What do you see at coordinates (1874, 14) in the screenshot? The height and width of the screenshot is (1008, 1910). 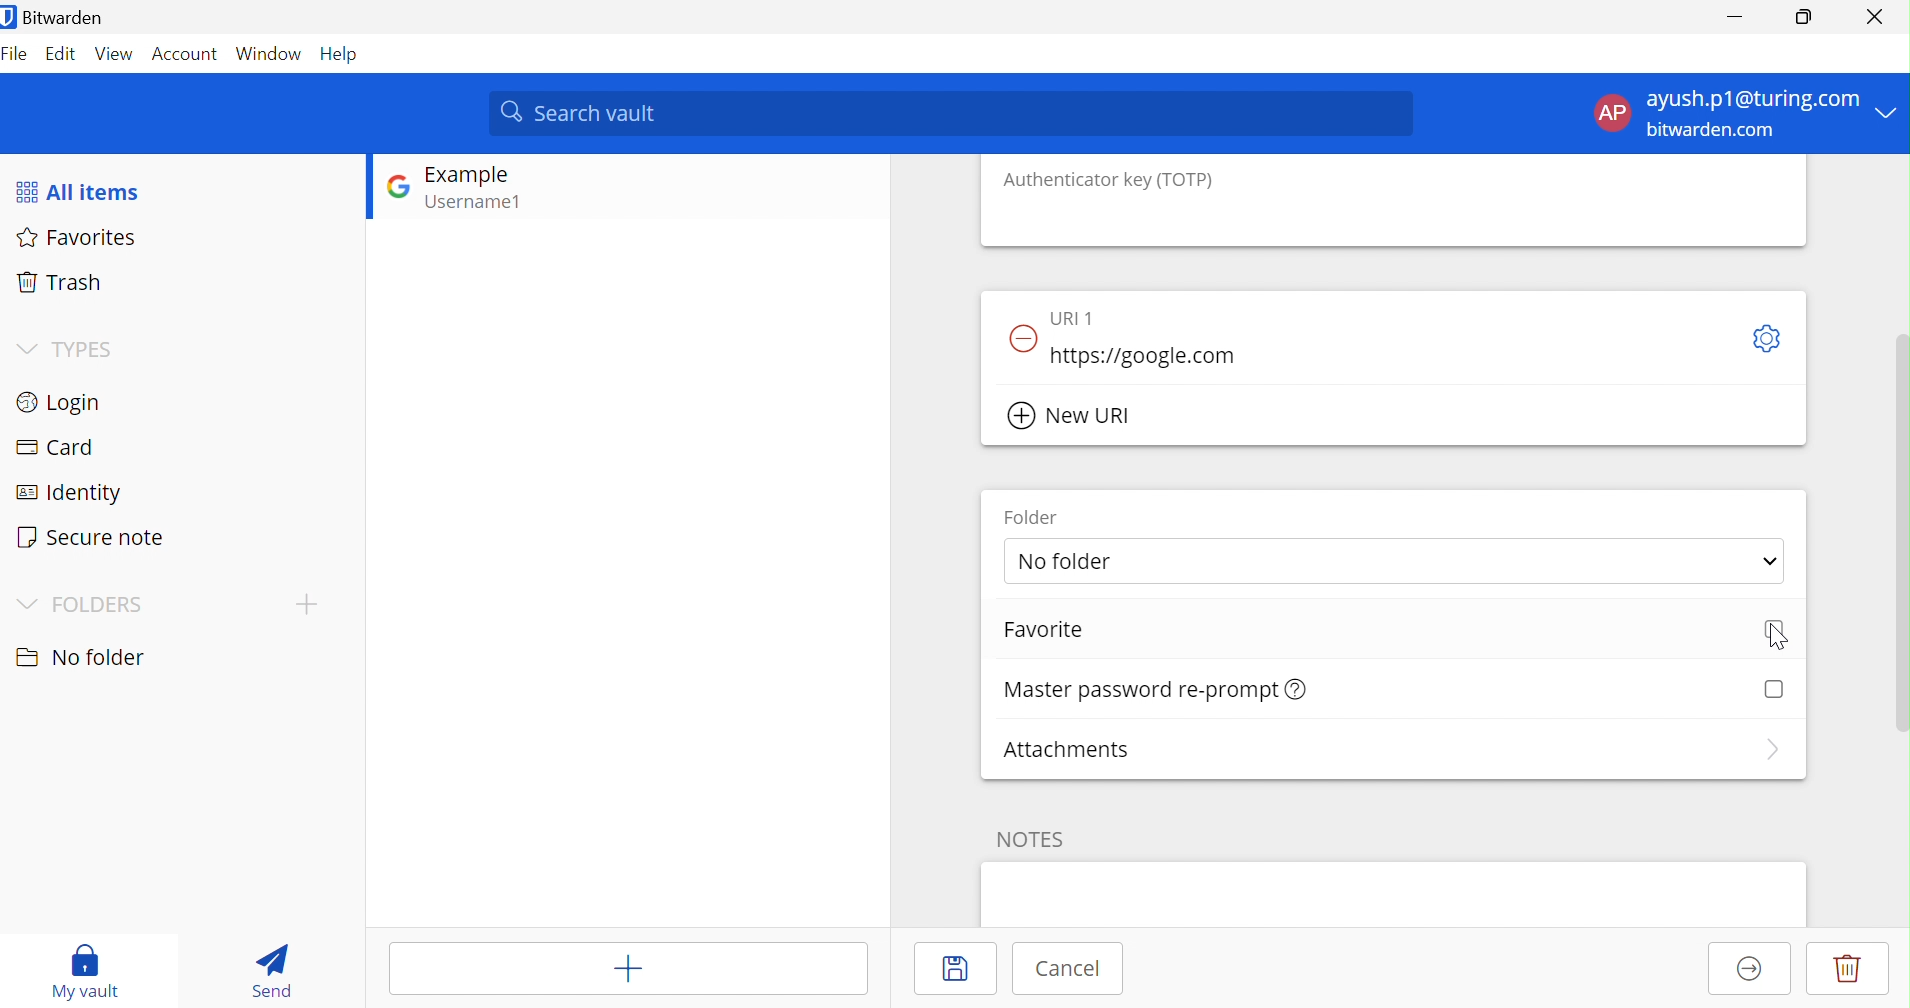 I see `Close` at bounding box center [1874, 14].